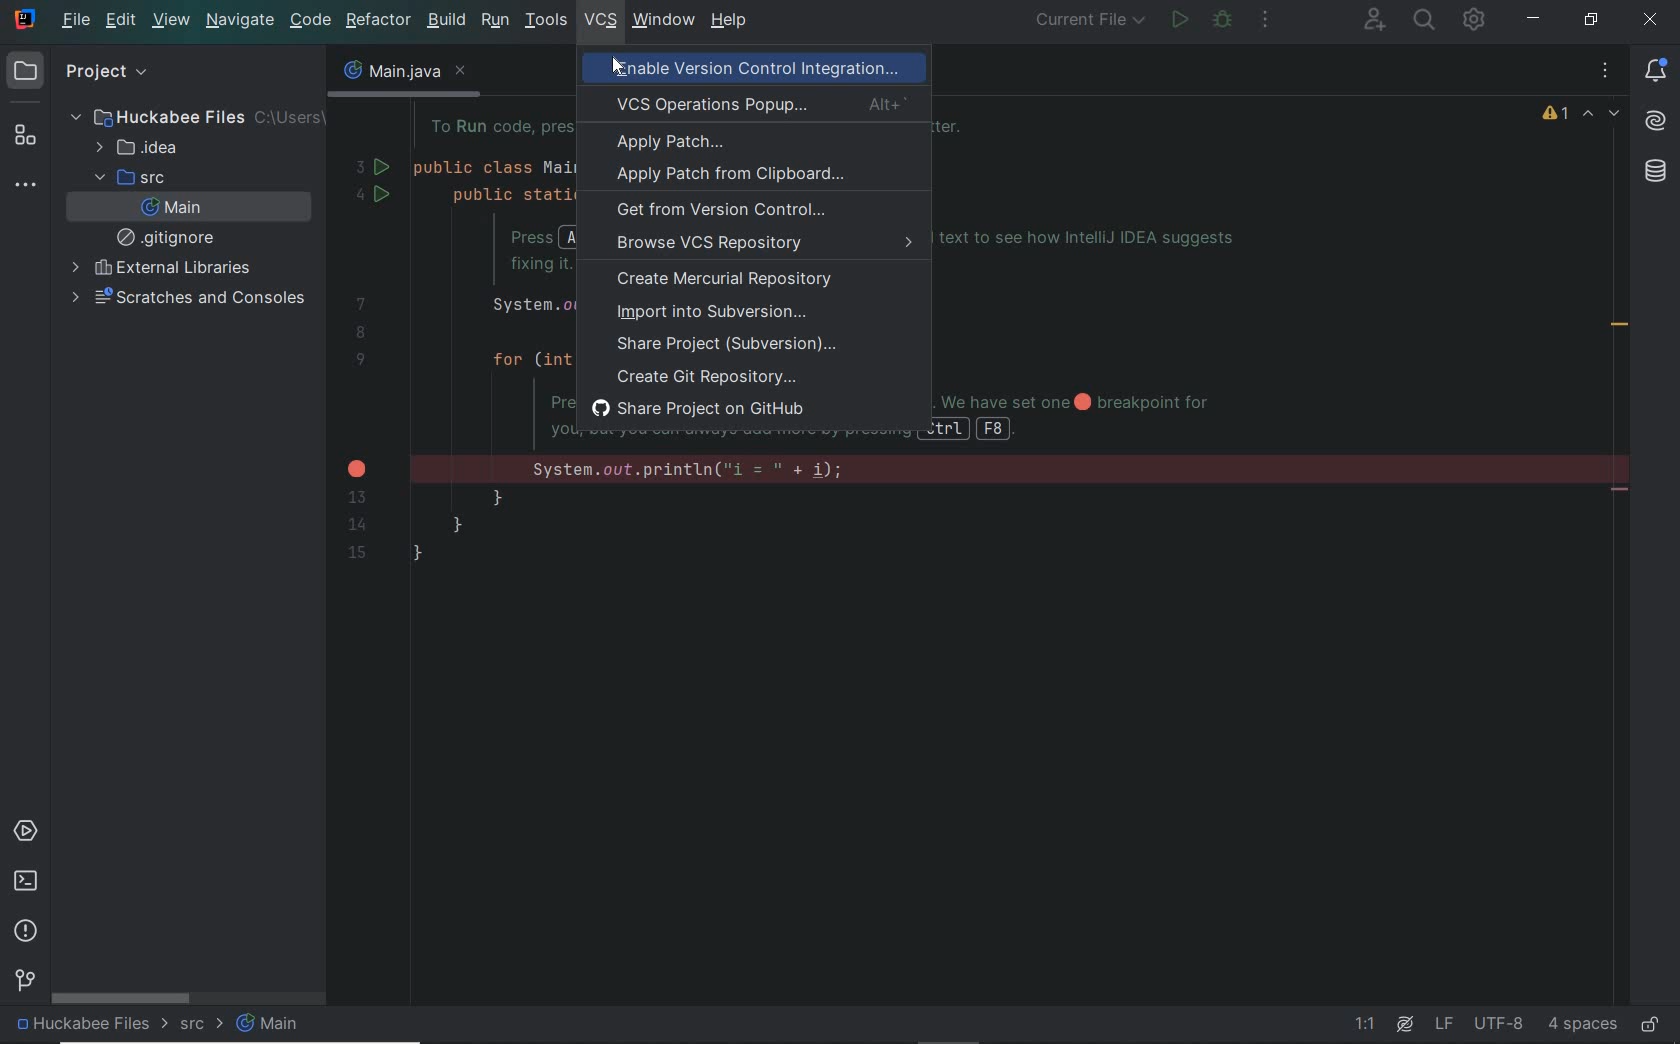 The width and height of the screenshot is (1680, 1044). What do you see at coordinates (190, 298) in the screenshot?
I see `scratches and consoles` at bounding box center [190, 298].